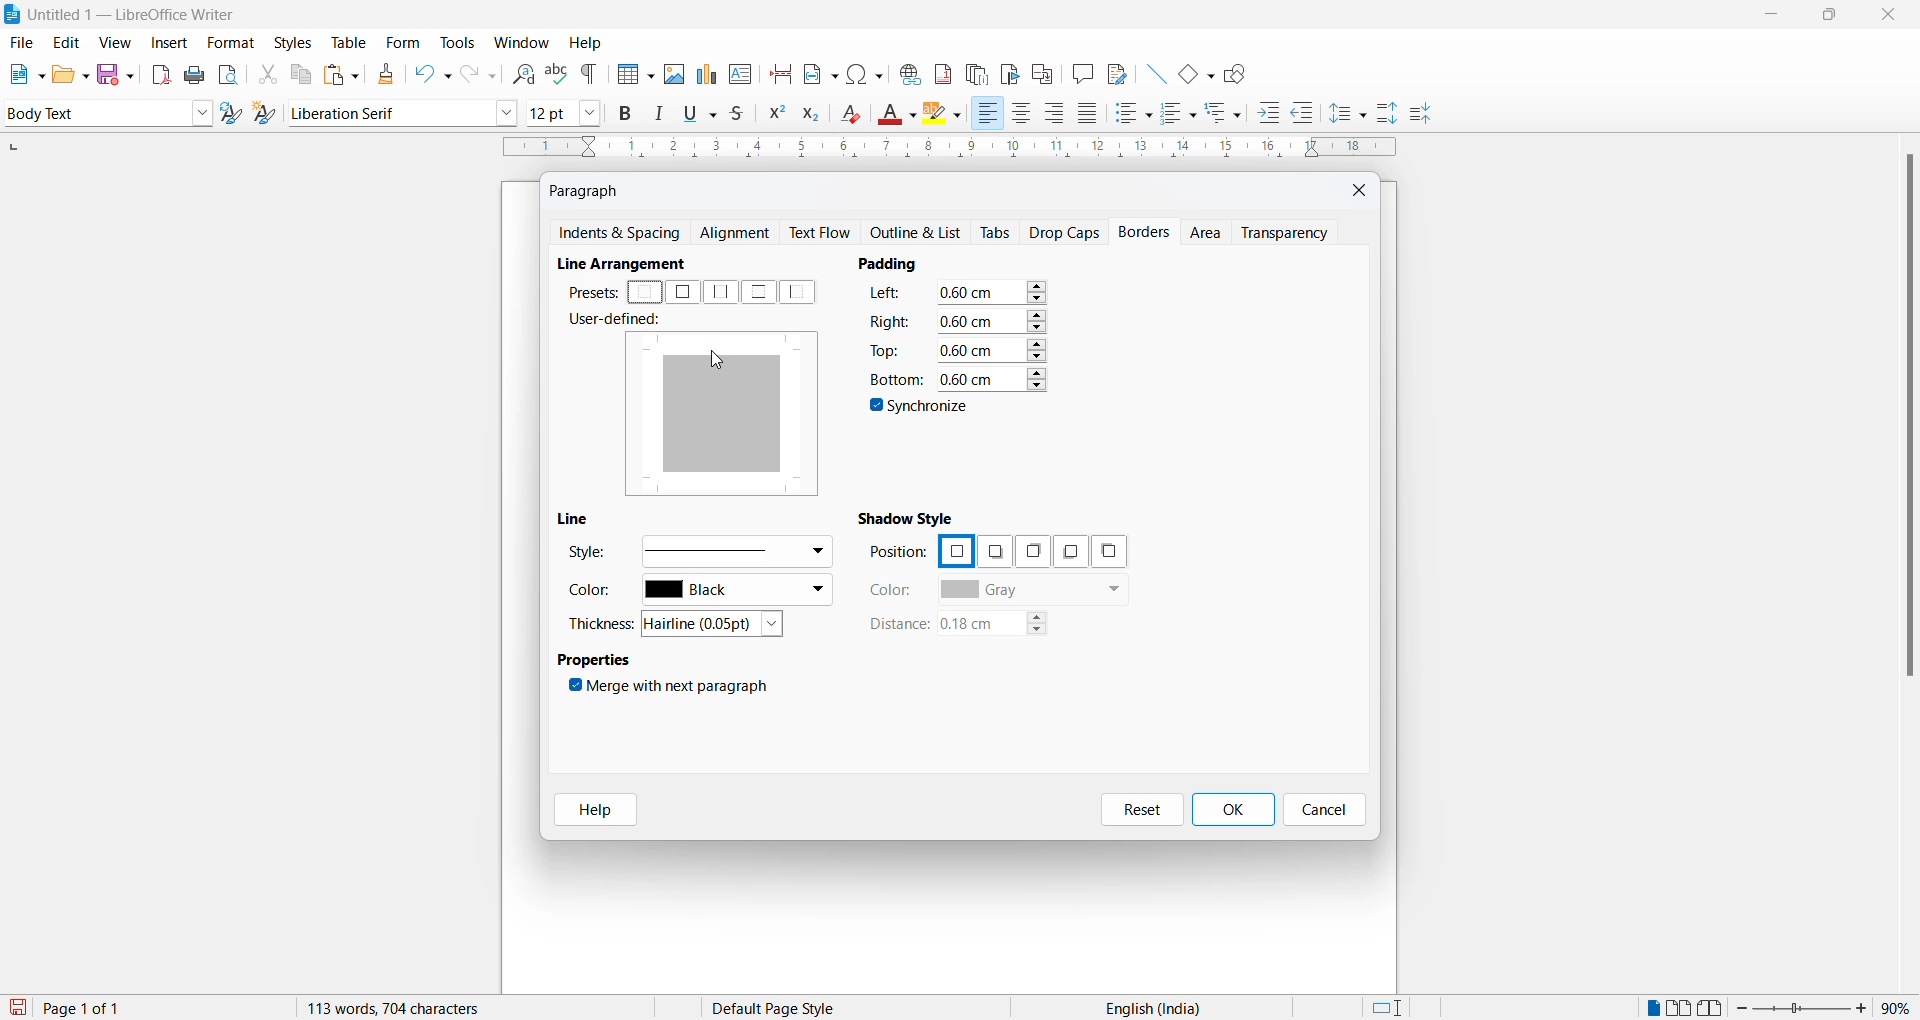  I want to click on value, so click(991, 377).